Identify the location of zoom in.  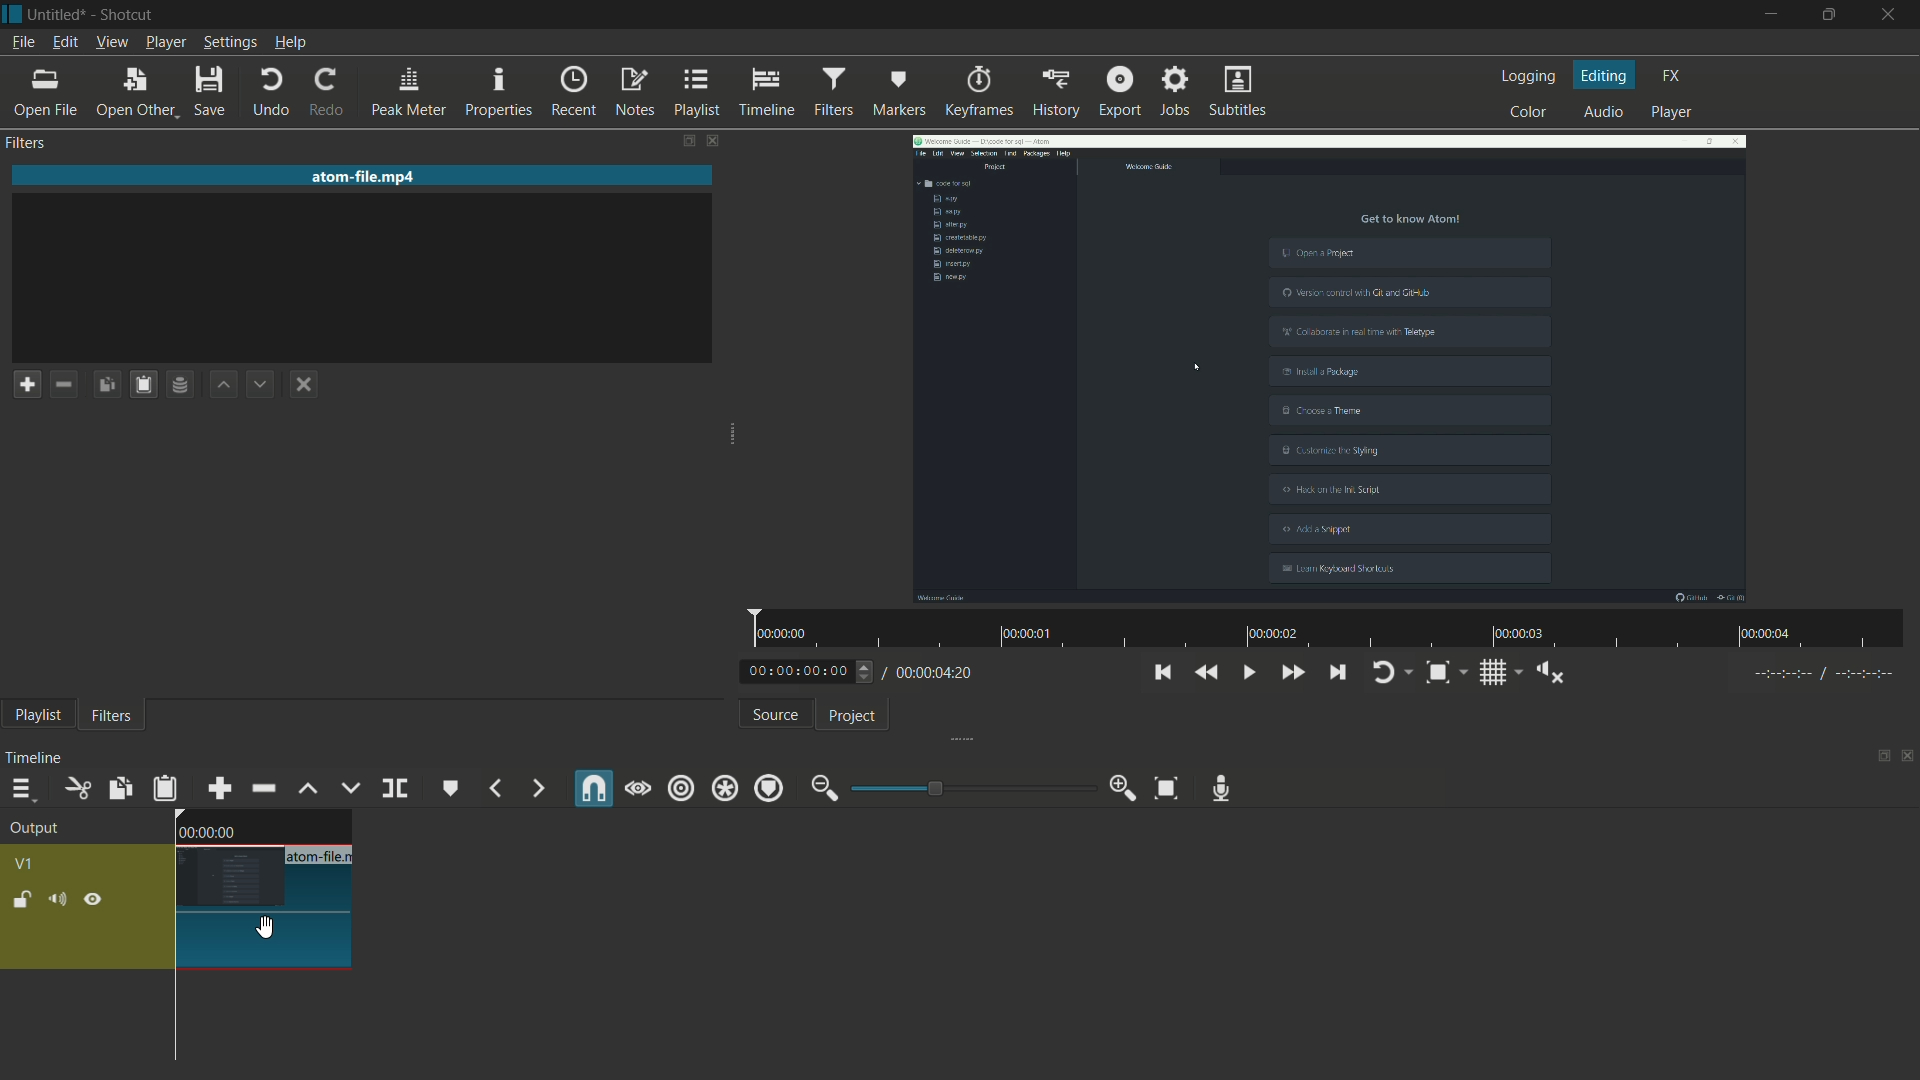
(1120, 789).